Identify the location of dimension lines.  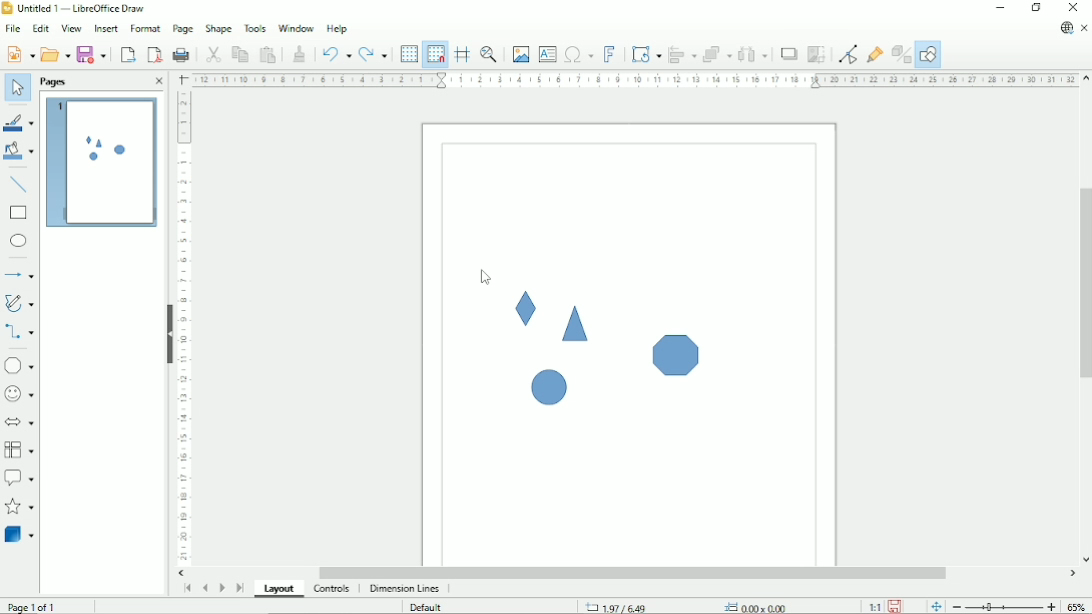
(404, 589).